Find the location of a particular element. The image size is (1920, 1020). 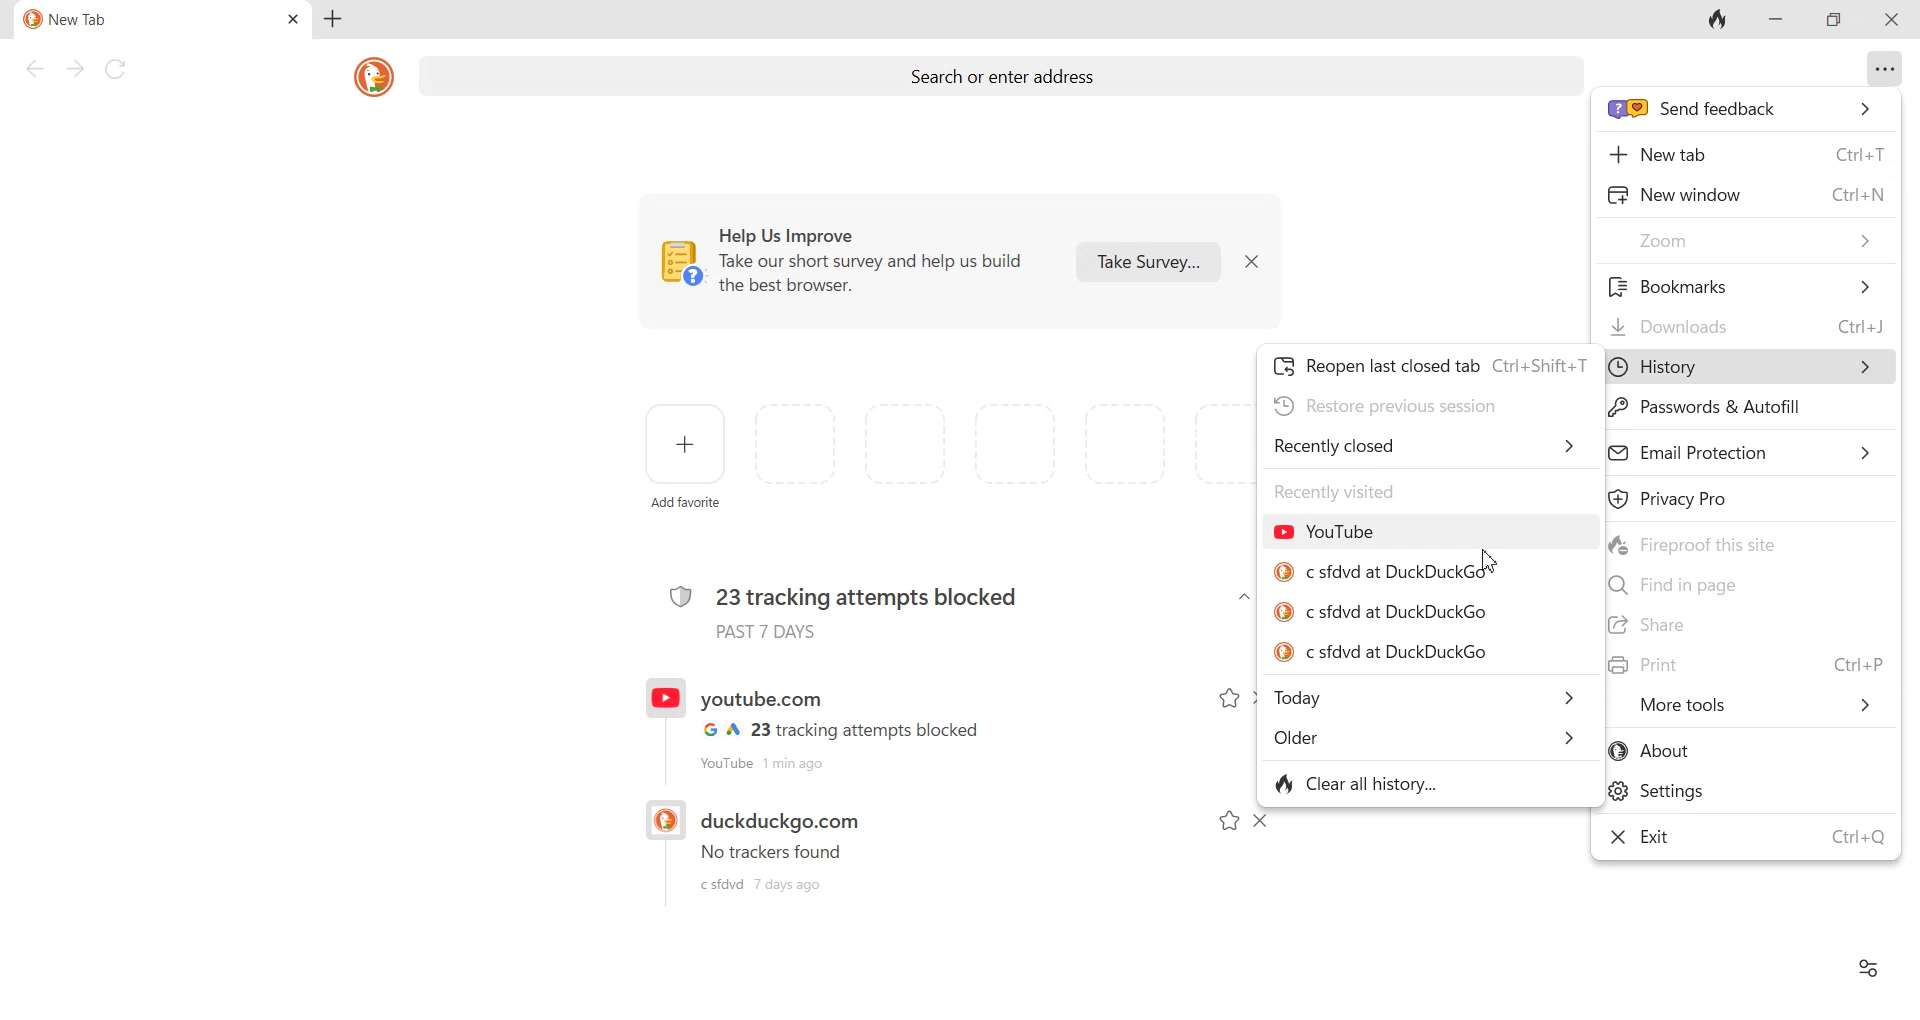

Zoom is located at coordinates (1746, 240).